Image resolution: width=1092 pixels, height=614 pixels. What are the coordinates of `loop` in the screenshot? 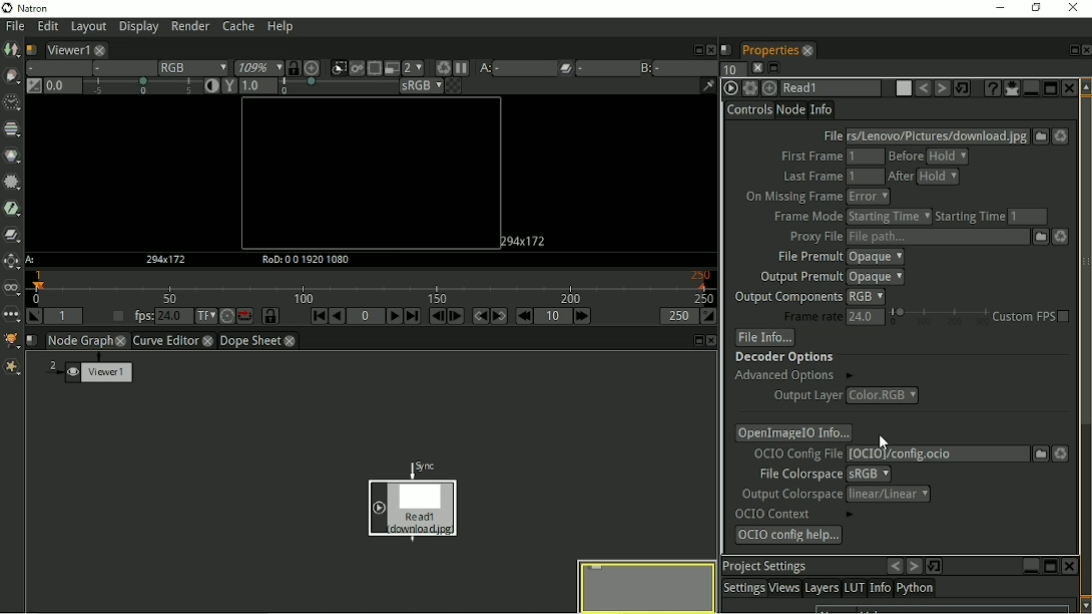 It's located at (936, 565).